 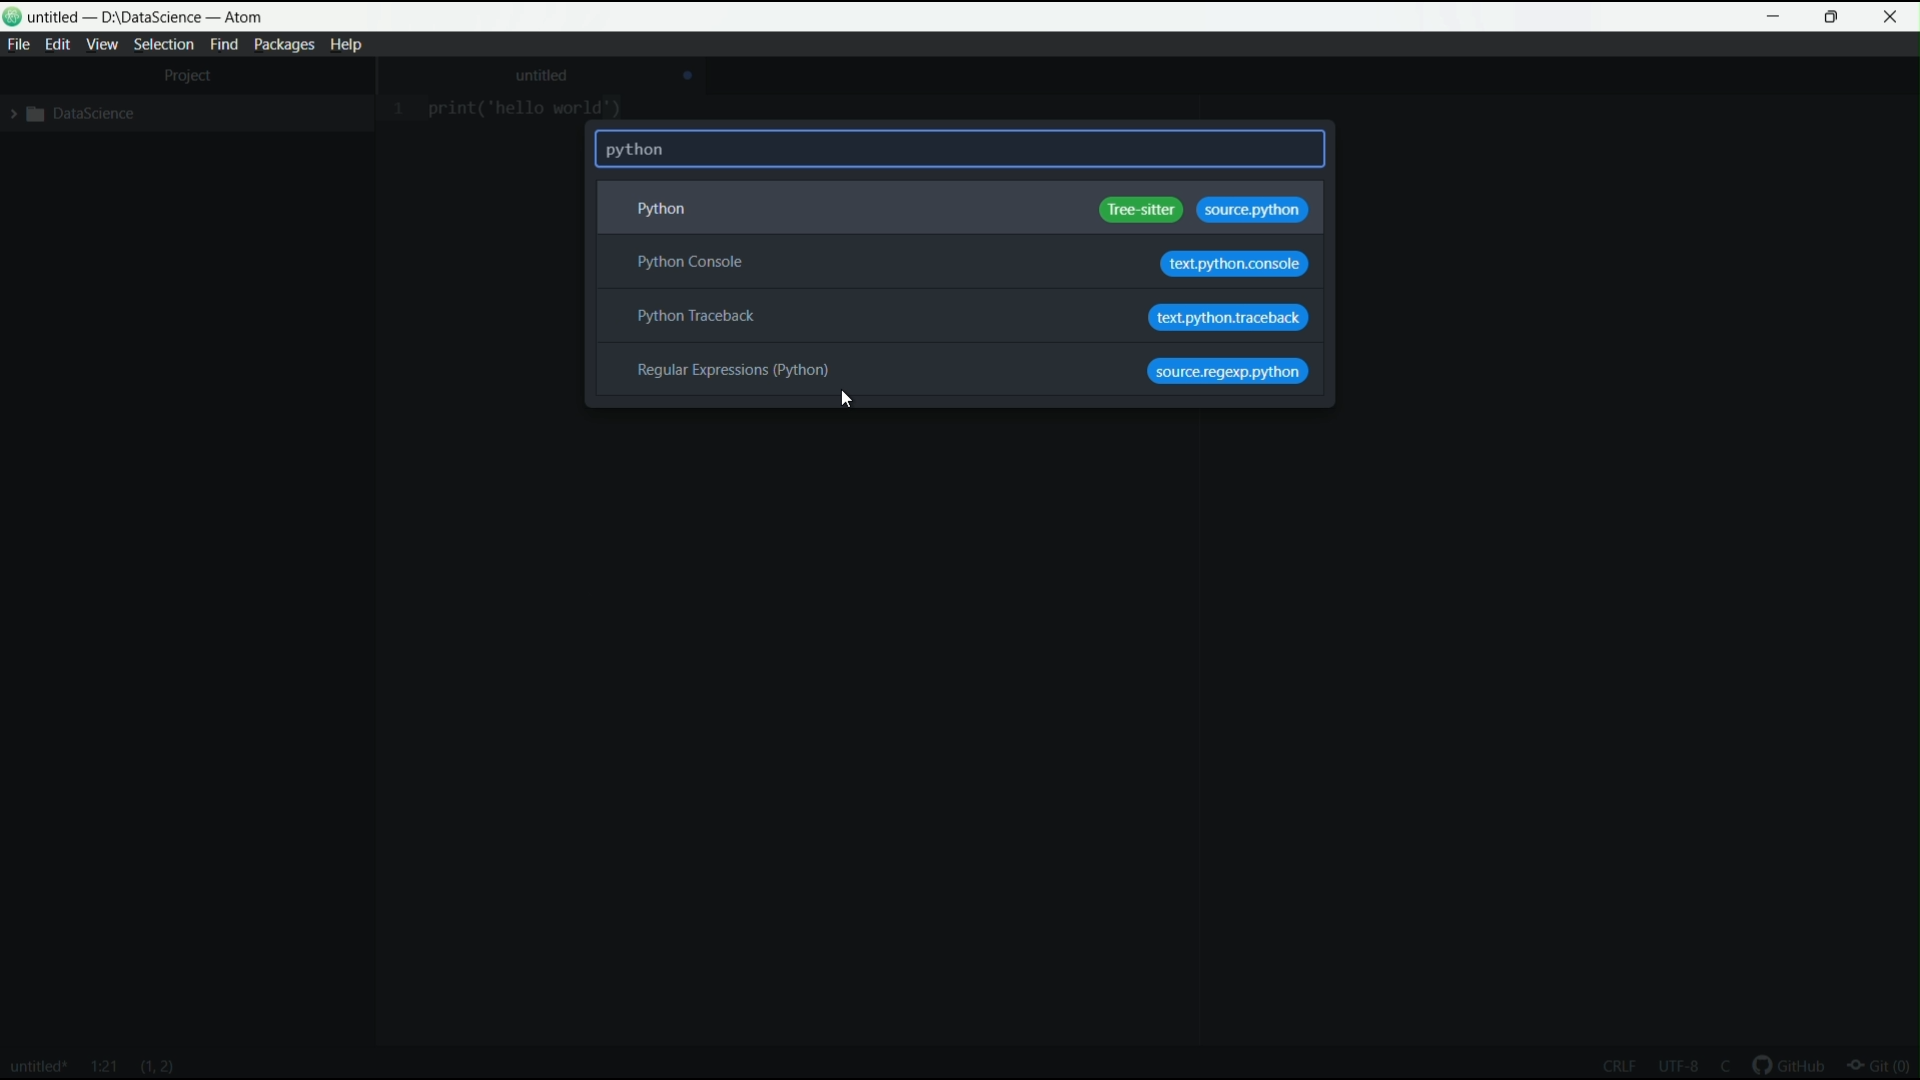 What do you see at coordinates (101, 45) in the screenshot?
I see `view menu` at bounding box center [101, 45].